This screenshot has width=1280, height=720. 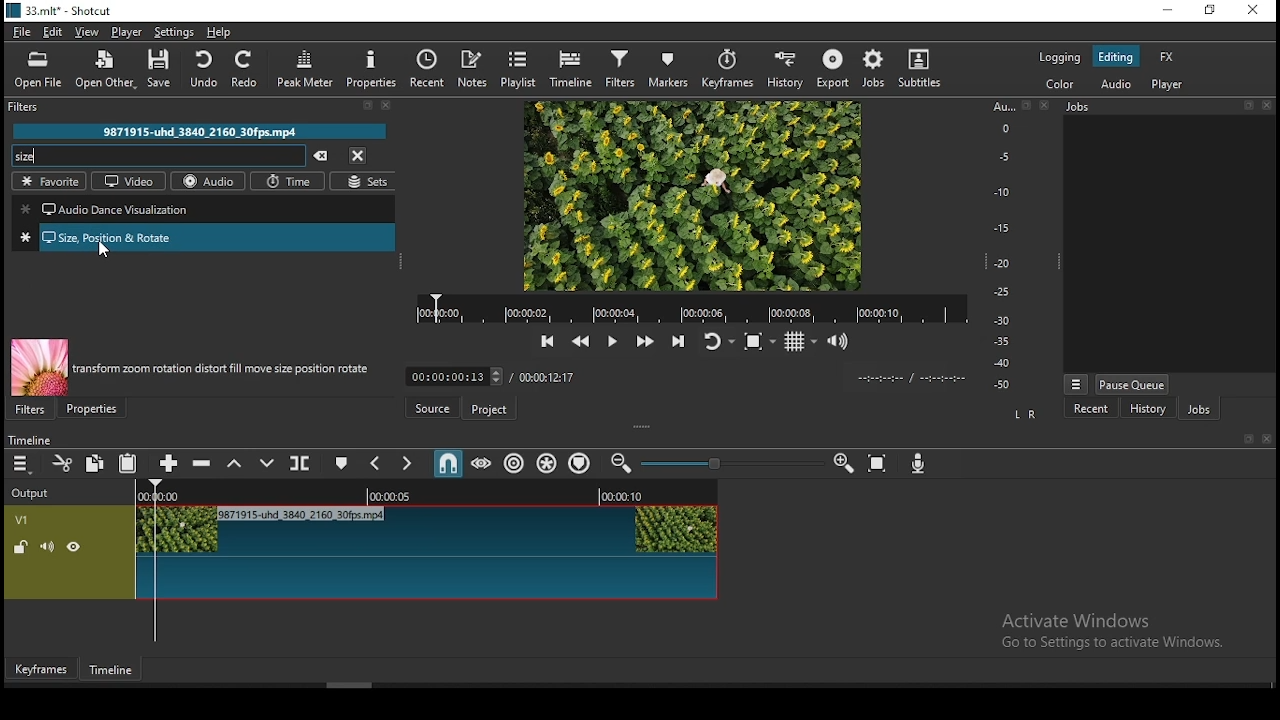 What do you see at coordinates (1021, 413) in the screenshot?
I see `L R` at bounding box center [1021, 413].